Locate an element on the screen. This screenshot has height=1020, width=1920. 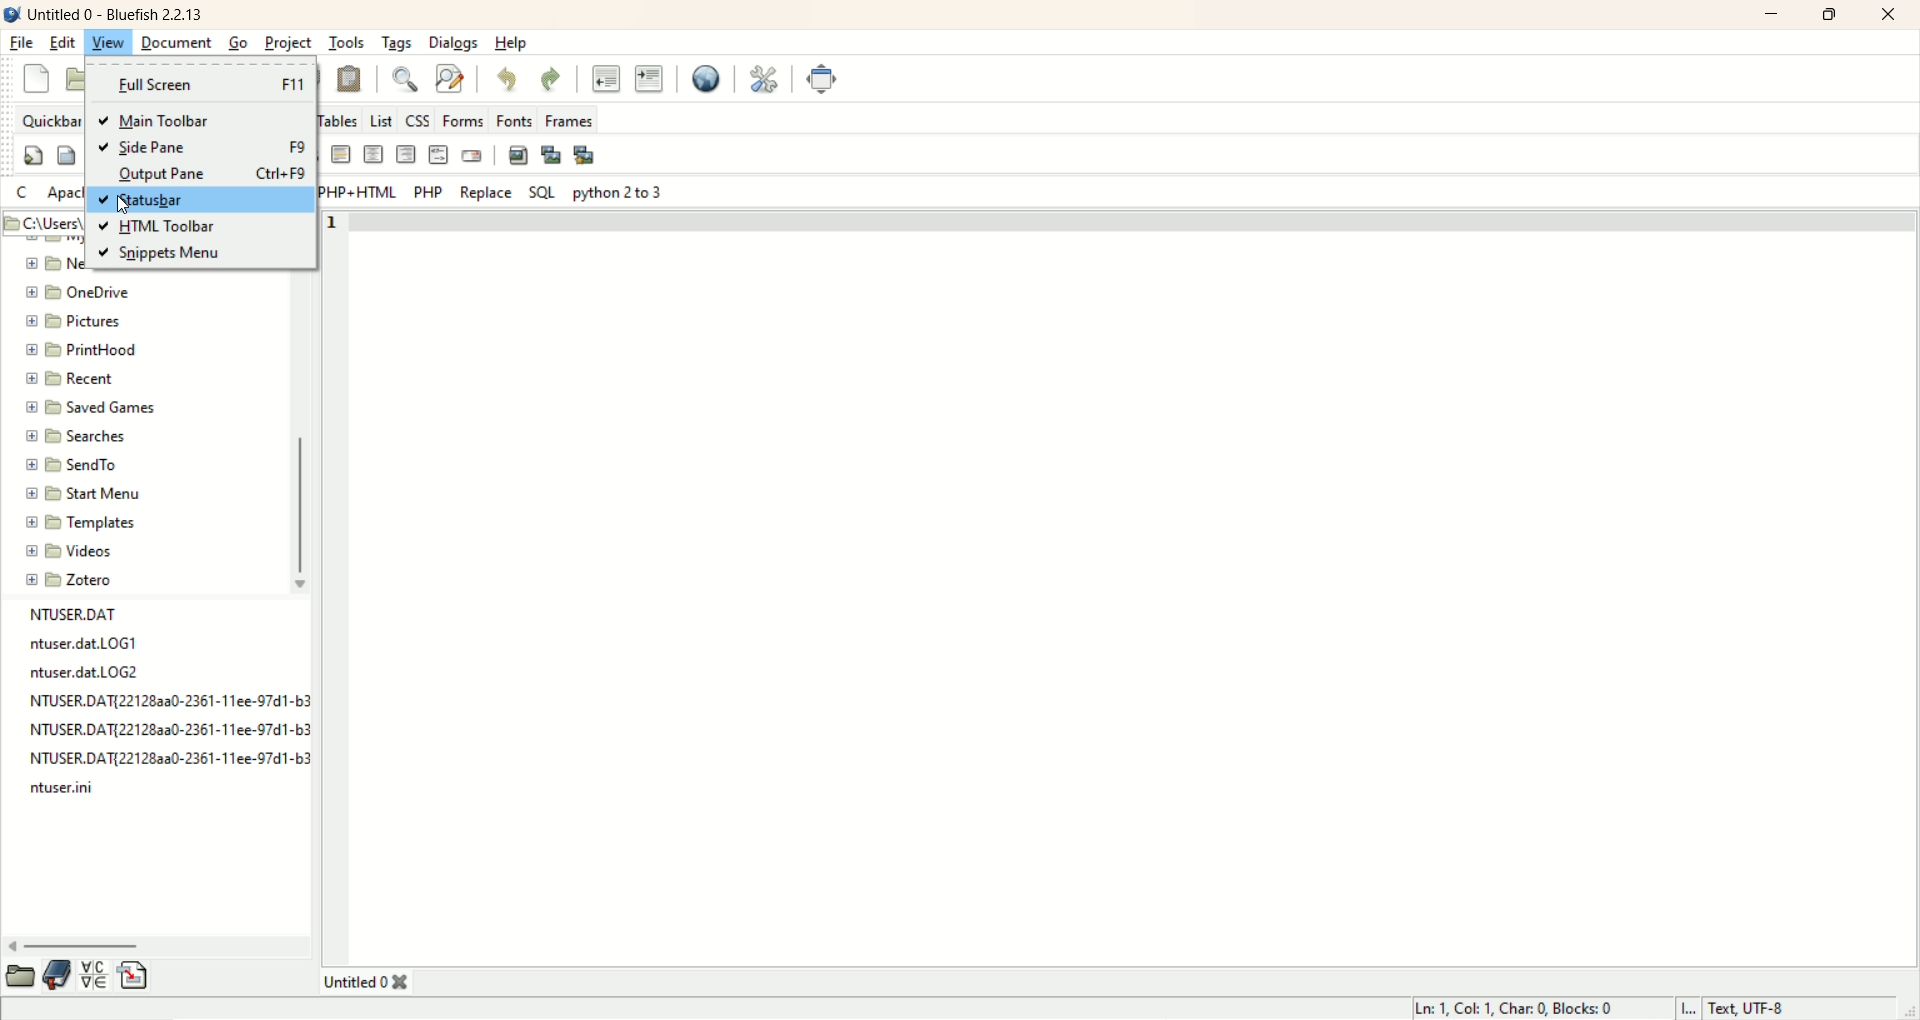
I is located at coordinates (1688, 1008).